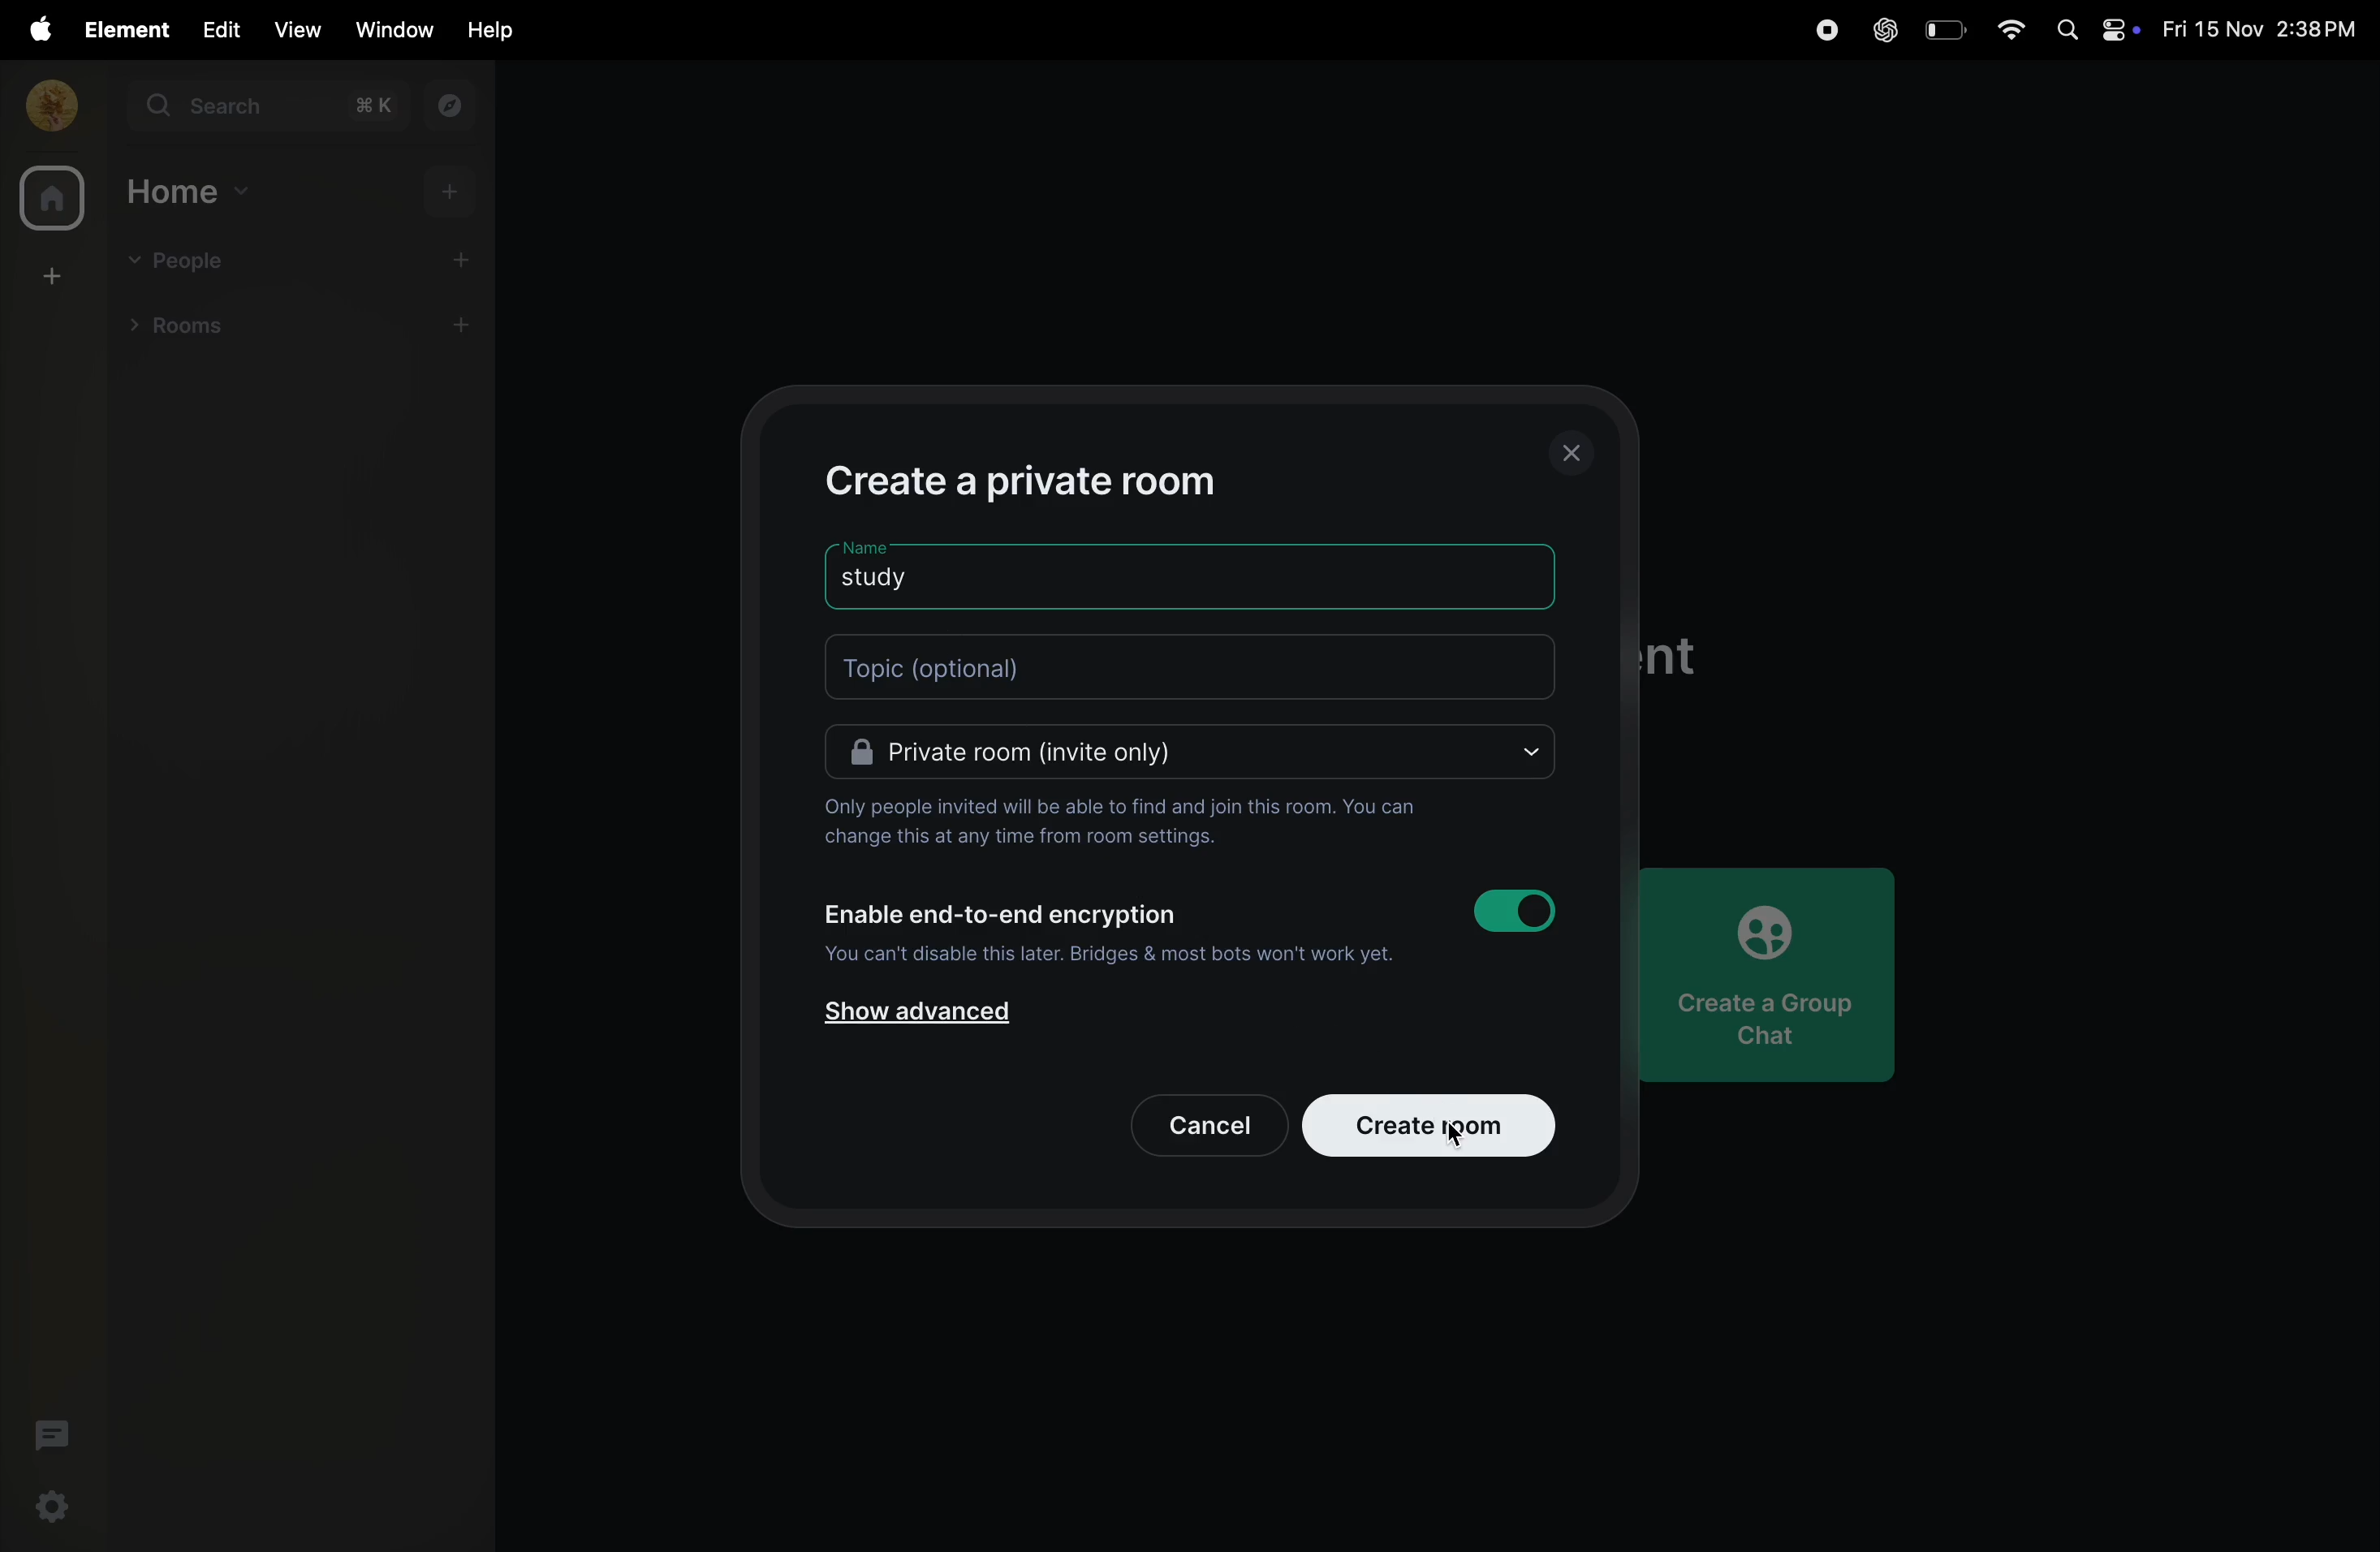  Describe the element at coordinates (1818, 32) in the screenshot. I see `record` at that location.